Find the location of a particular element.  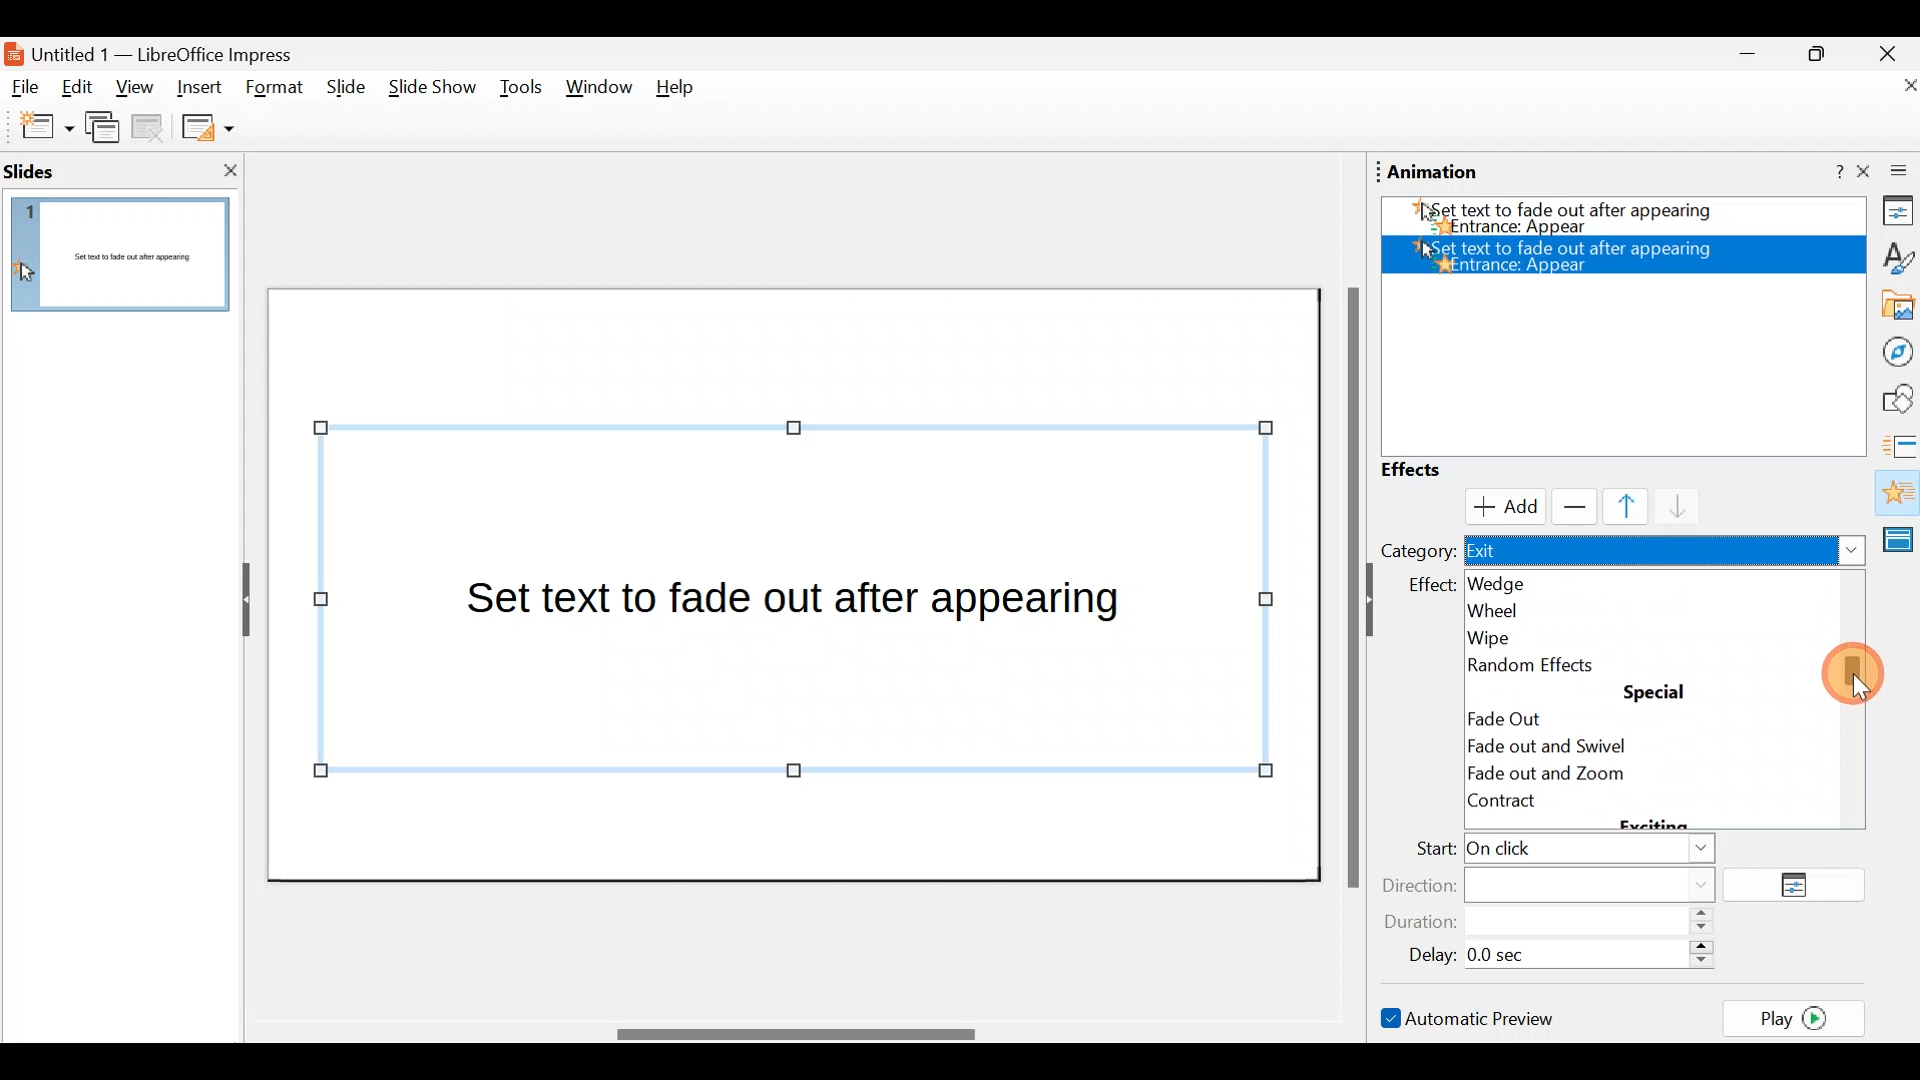

Tools is located at coordinates (521, 91).